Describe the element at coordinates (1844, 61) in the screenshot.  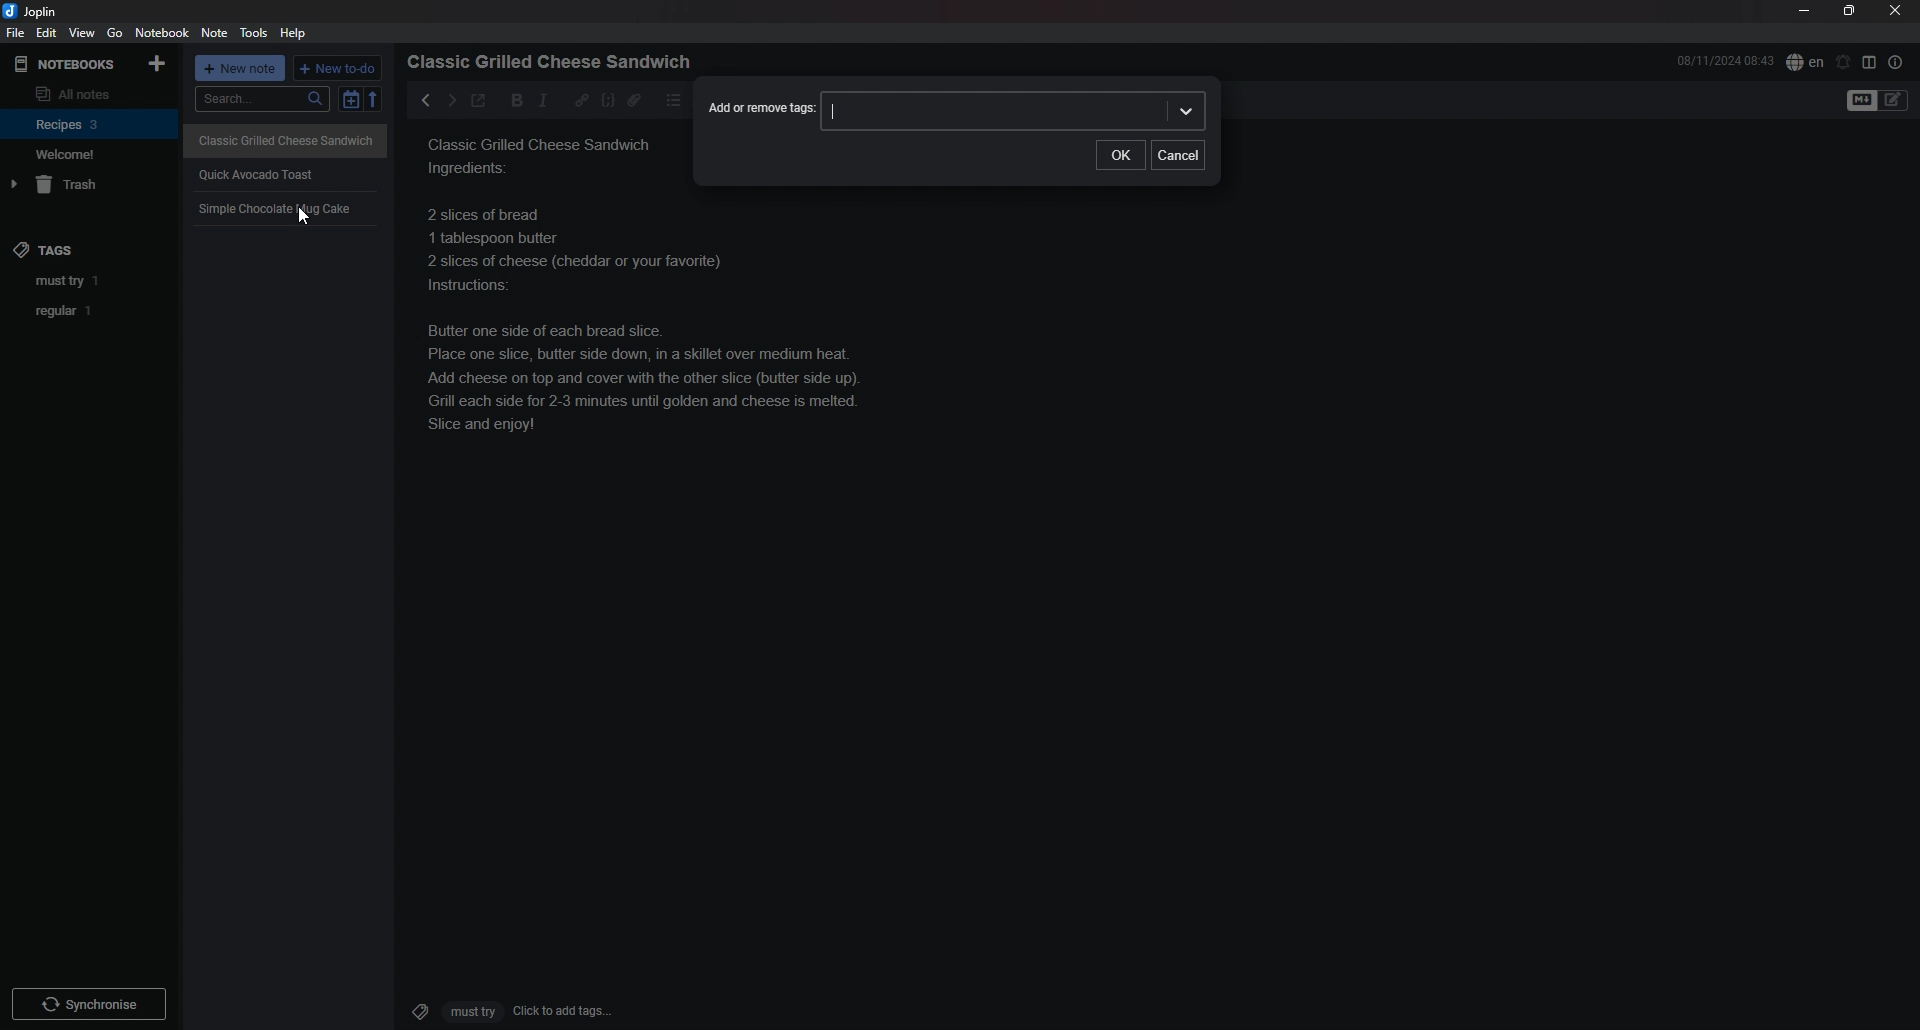
I see `set alarm` at that location.